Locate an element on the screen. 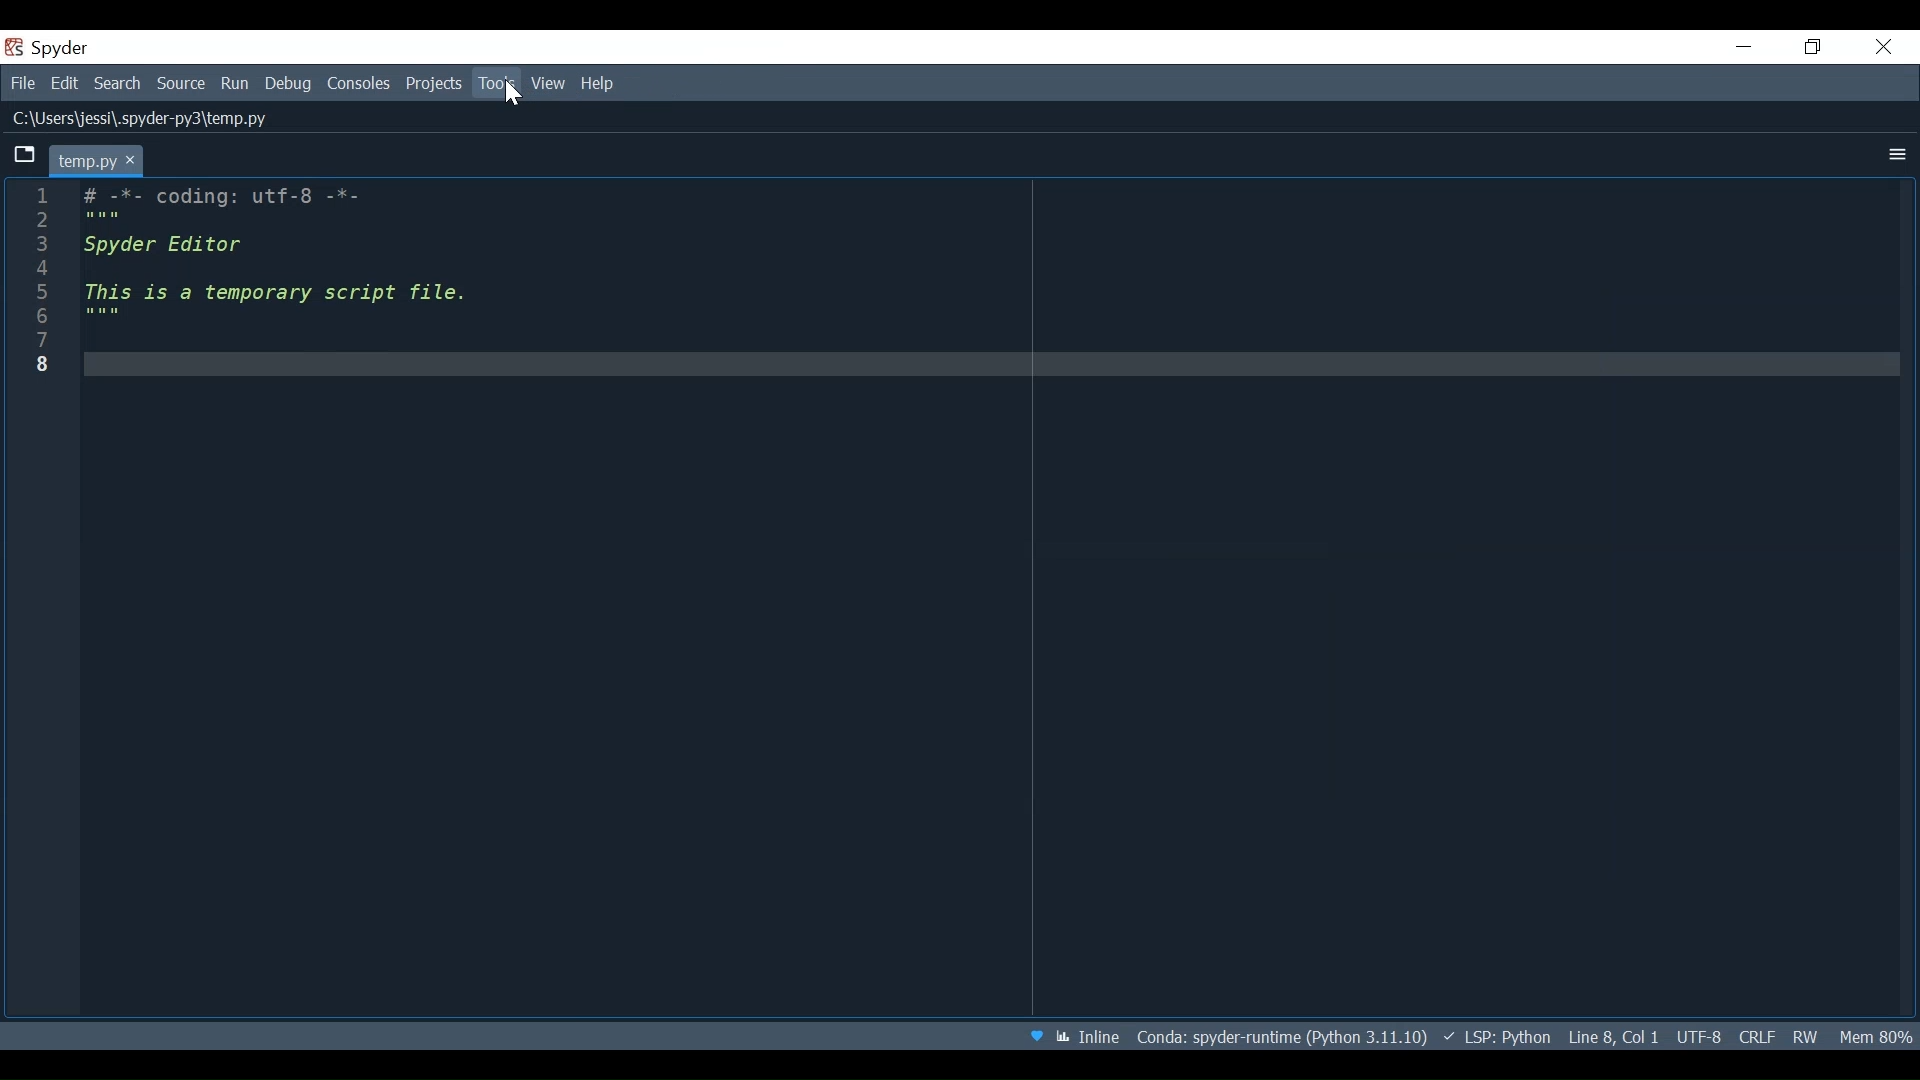 The height and width of the screenshot is (1080, 1920). Search is located at coordinates (115, 84).